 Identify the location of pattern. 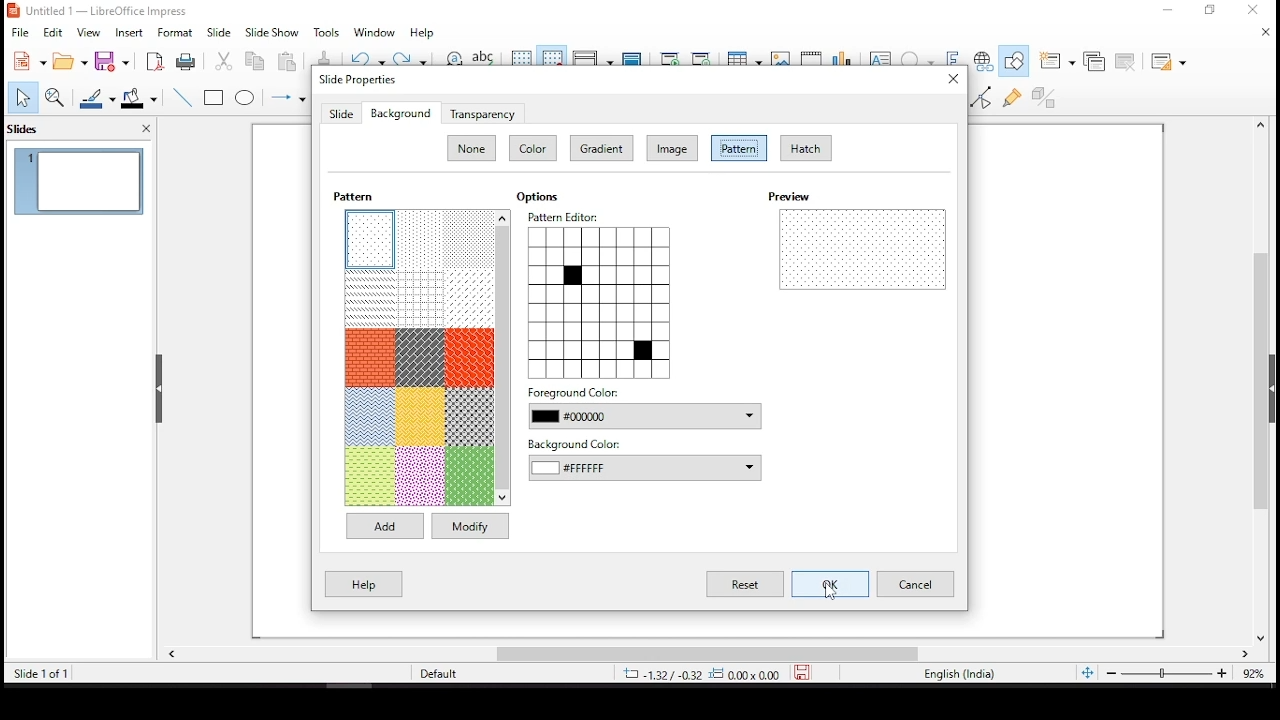
(422, 416).